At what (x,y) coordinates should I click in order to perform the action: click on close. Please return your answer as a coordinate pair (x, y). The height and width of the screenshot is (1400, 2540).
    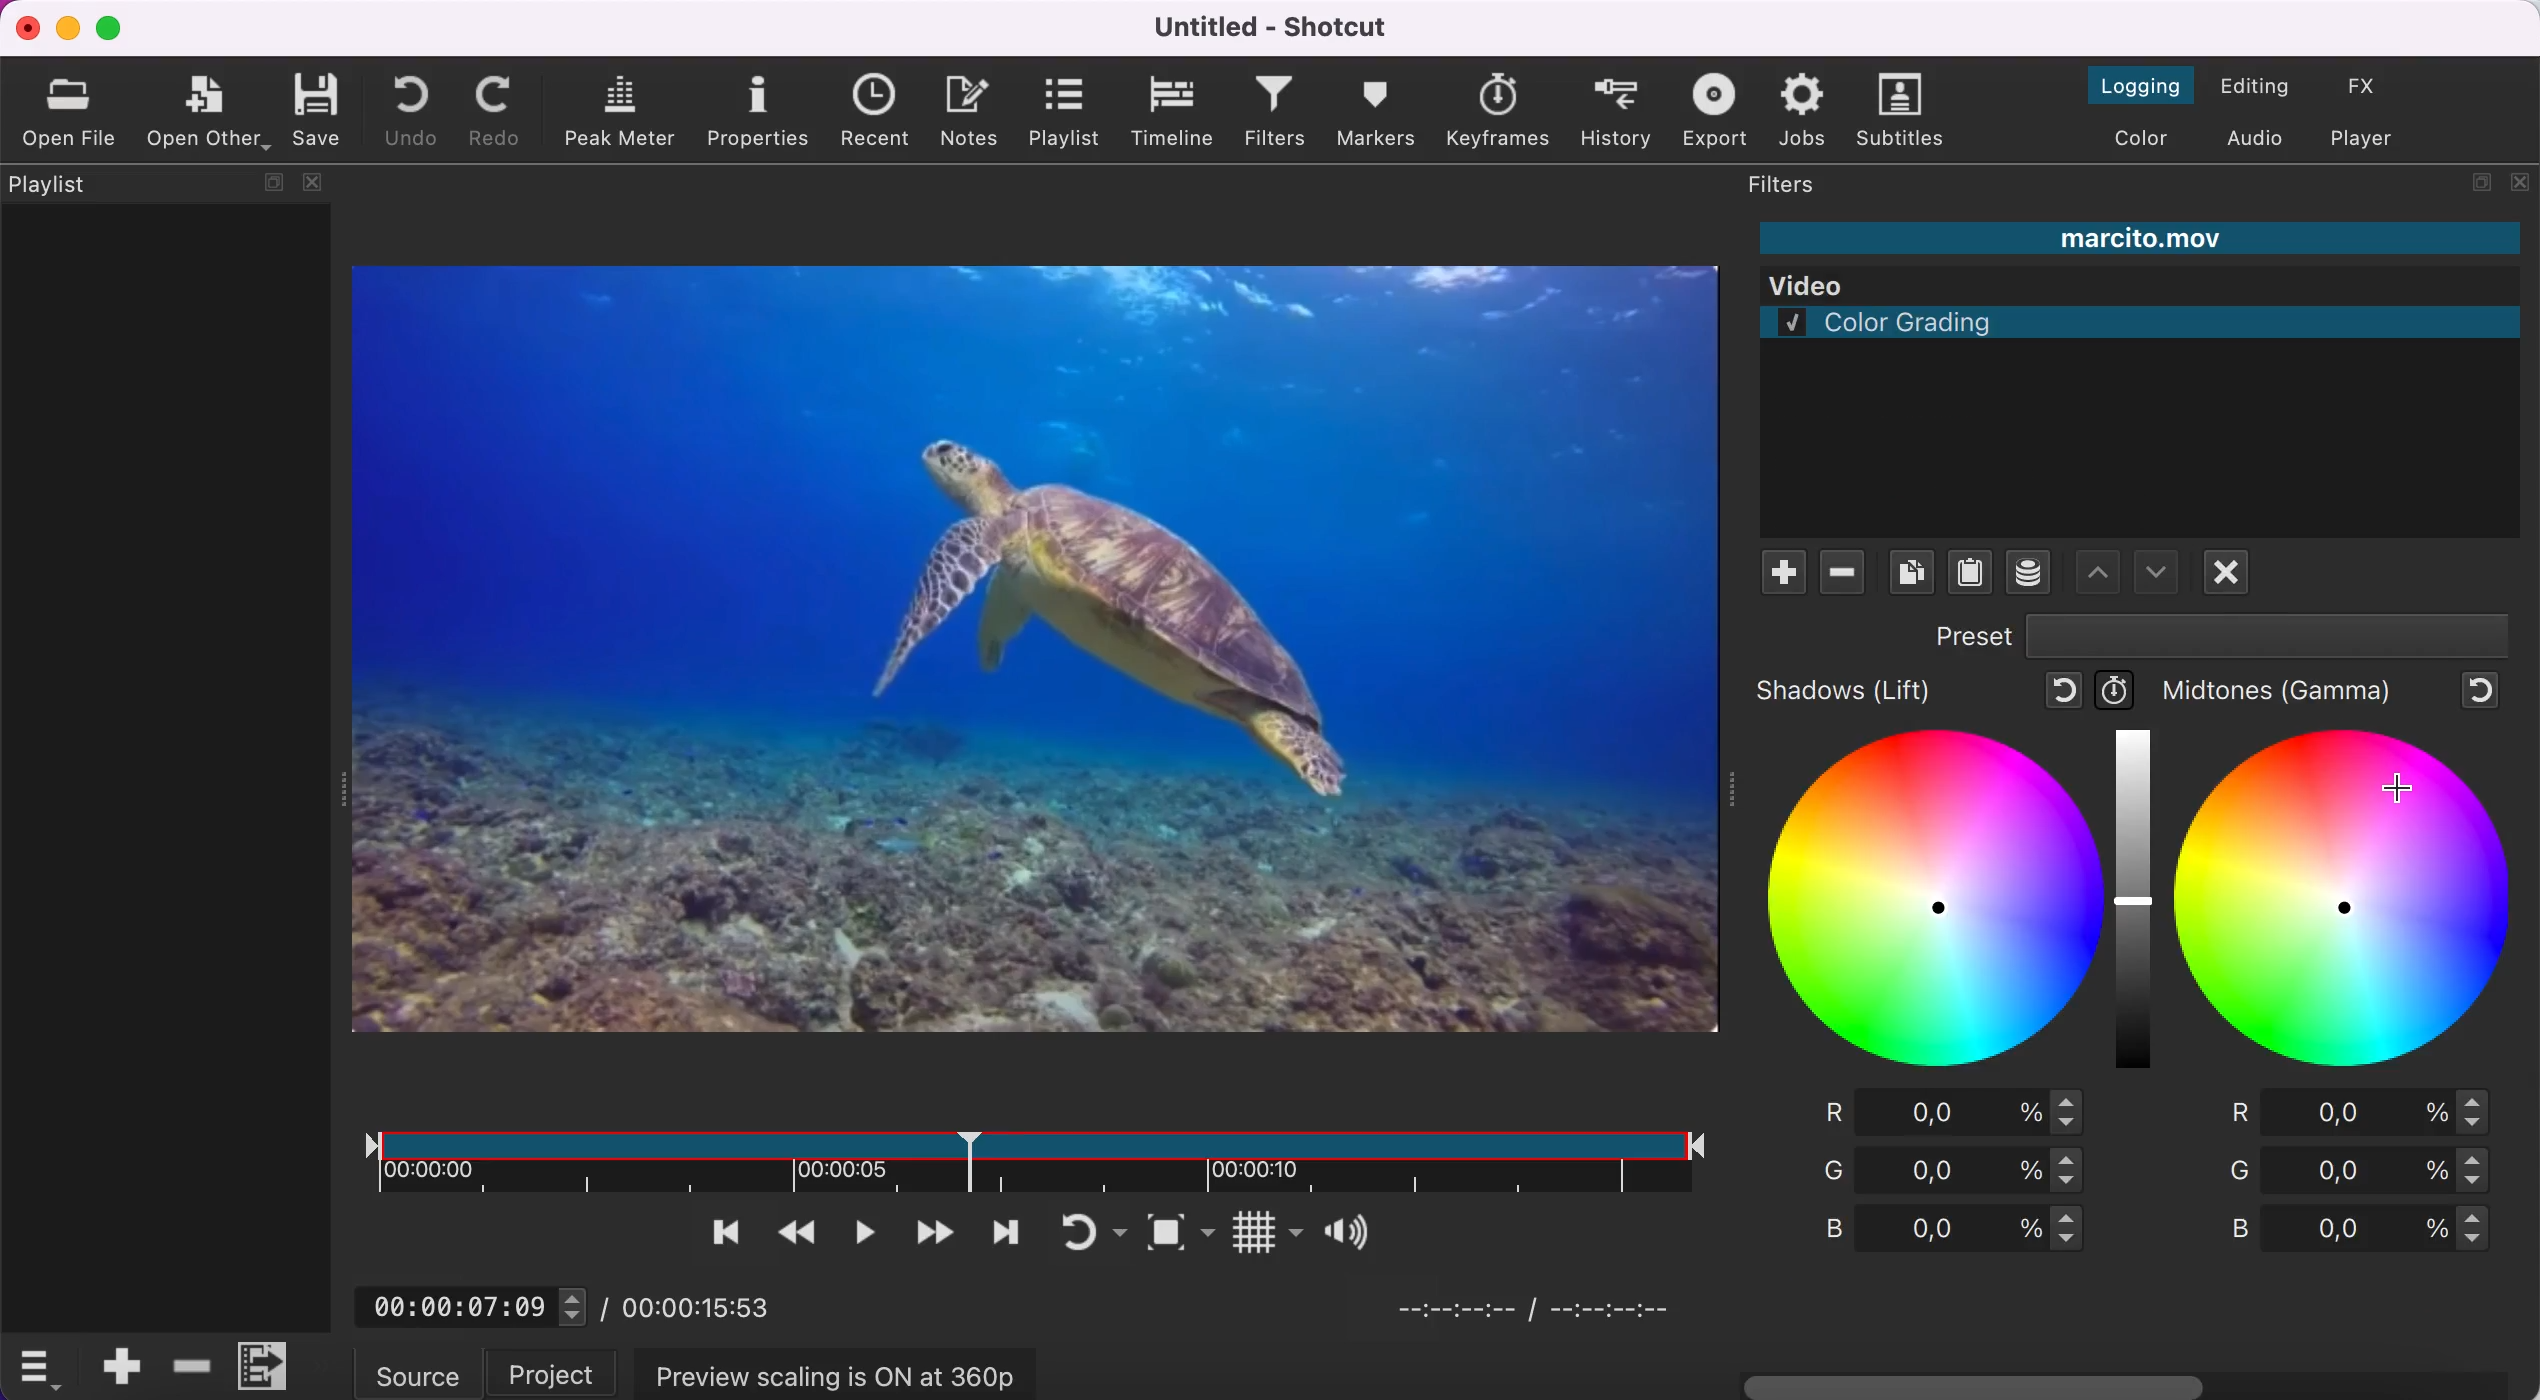
    Looking at the image, I should click on (25, 27).